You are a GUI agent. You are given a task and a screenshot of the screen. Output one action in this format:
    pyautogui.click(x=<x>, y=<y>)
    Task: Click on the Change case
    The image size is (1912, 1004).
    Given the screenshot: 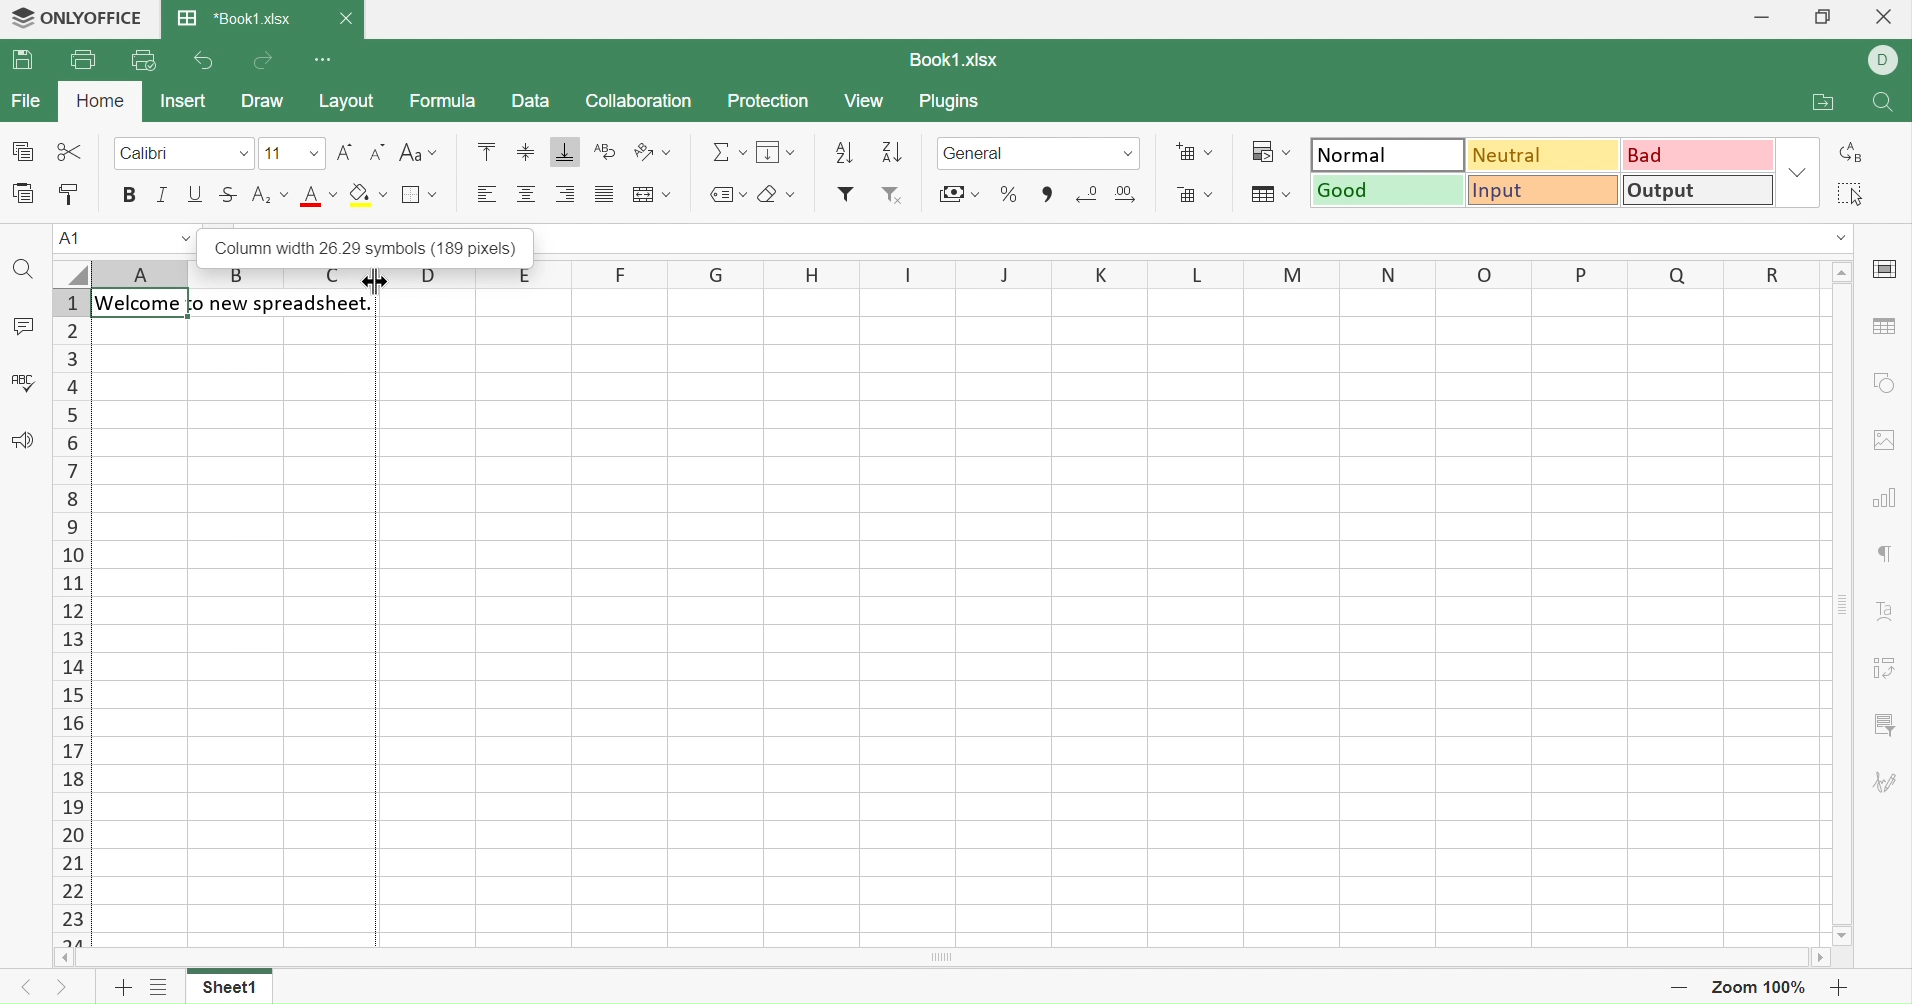 What is the action you would take?
    pyautogui.click(x=420, y=152)
    